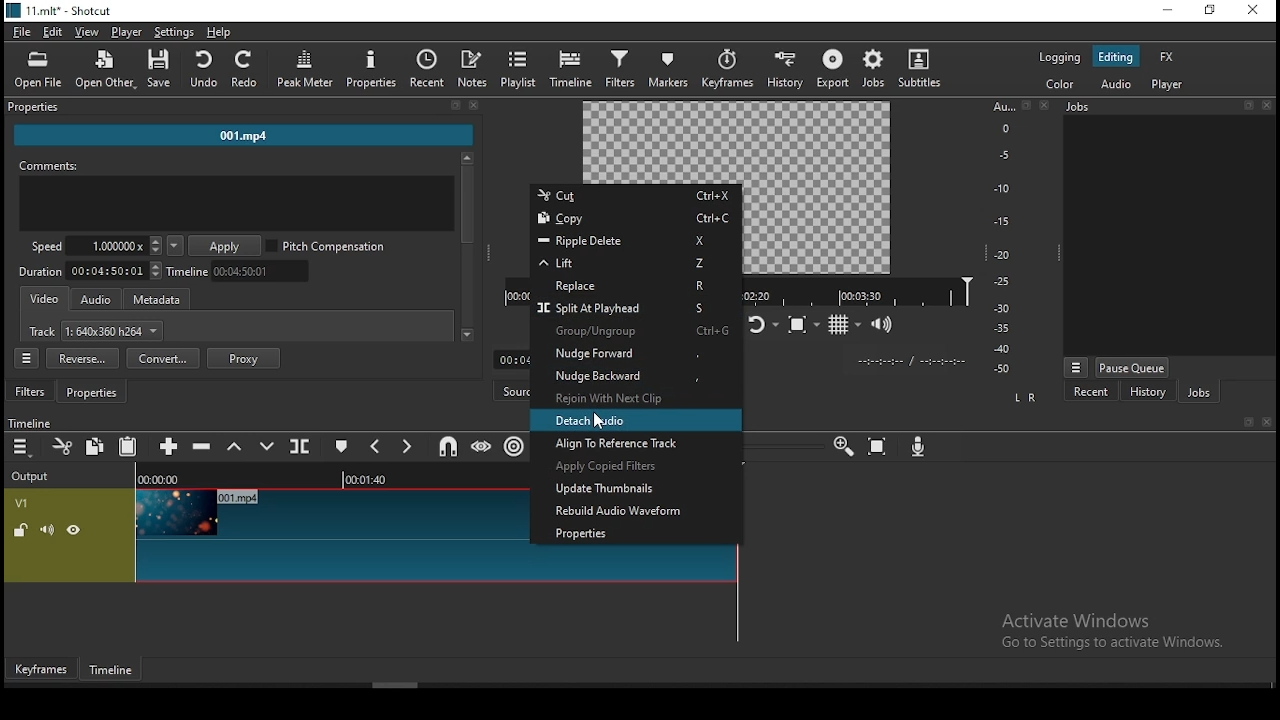 The height and width of the screenshot is (720, 1280). I want to click on create/edit marker, so click(343, 448).